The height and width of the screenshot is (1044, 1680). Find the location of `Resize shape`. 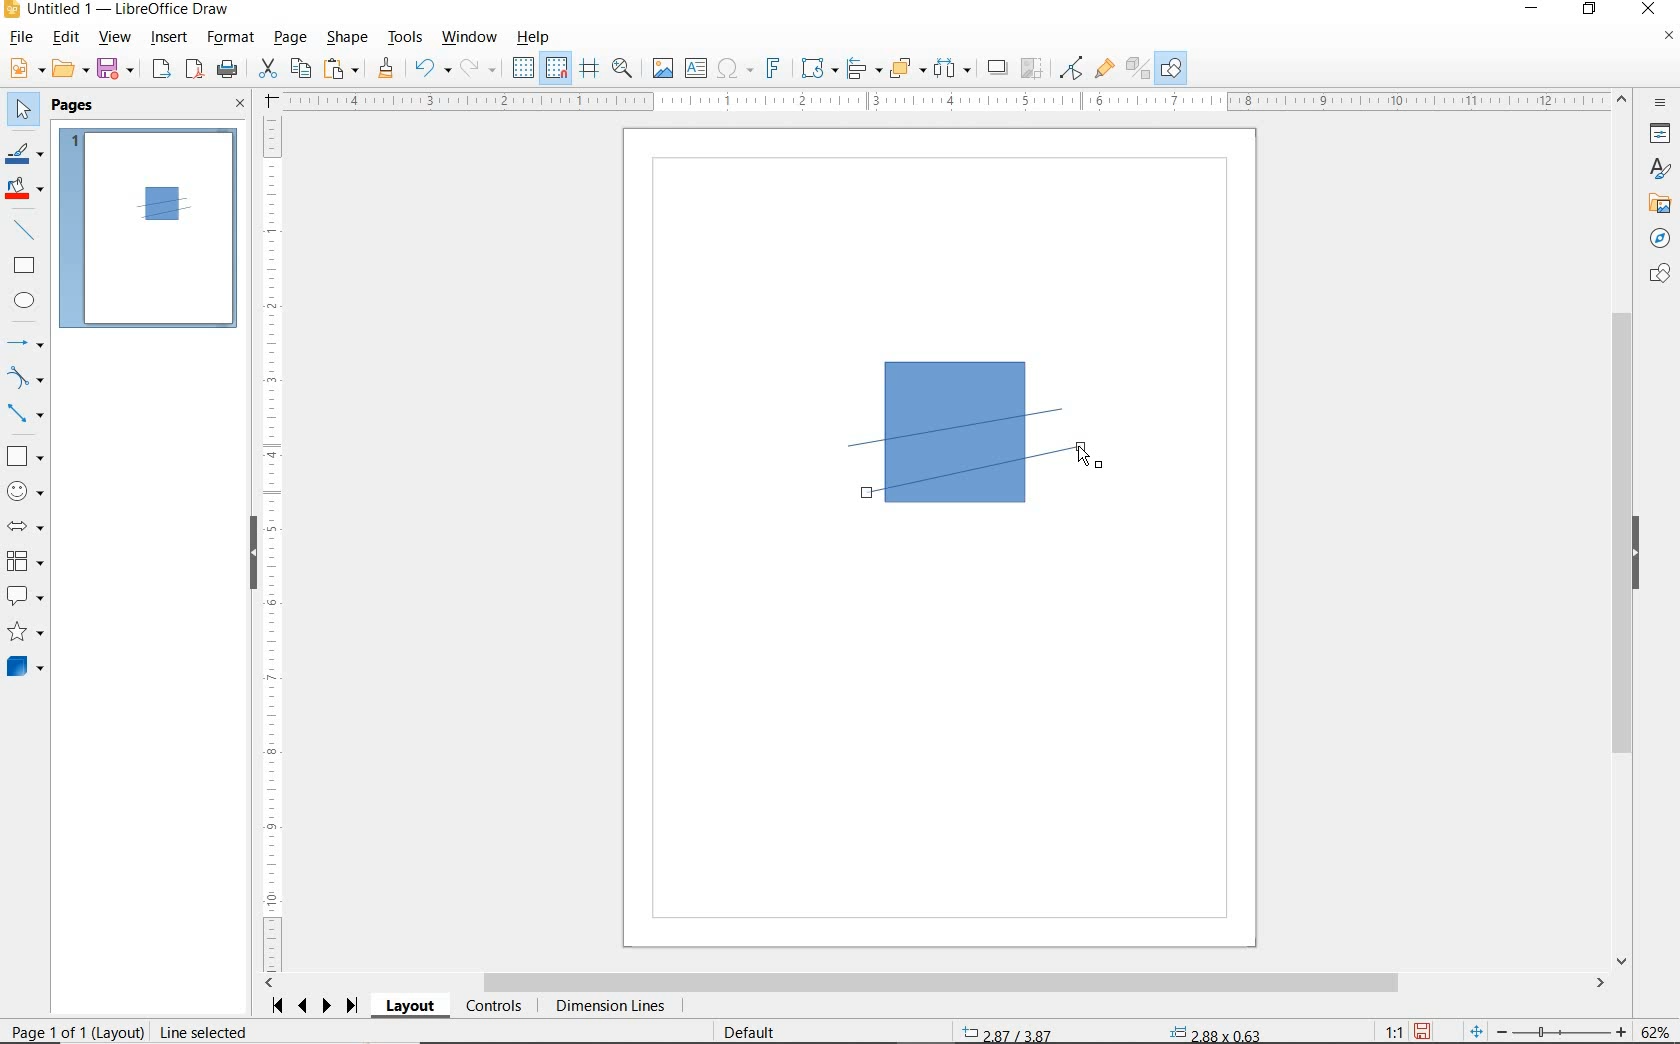

Resize shape is located at coordinates (308, 1031).